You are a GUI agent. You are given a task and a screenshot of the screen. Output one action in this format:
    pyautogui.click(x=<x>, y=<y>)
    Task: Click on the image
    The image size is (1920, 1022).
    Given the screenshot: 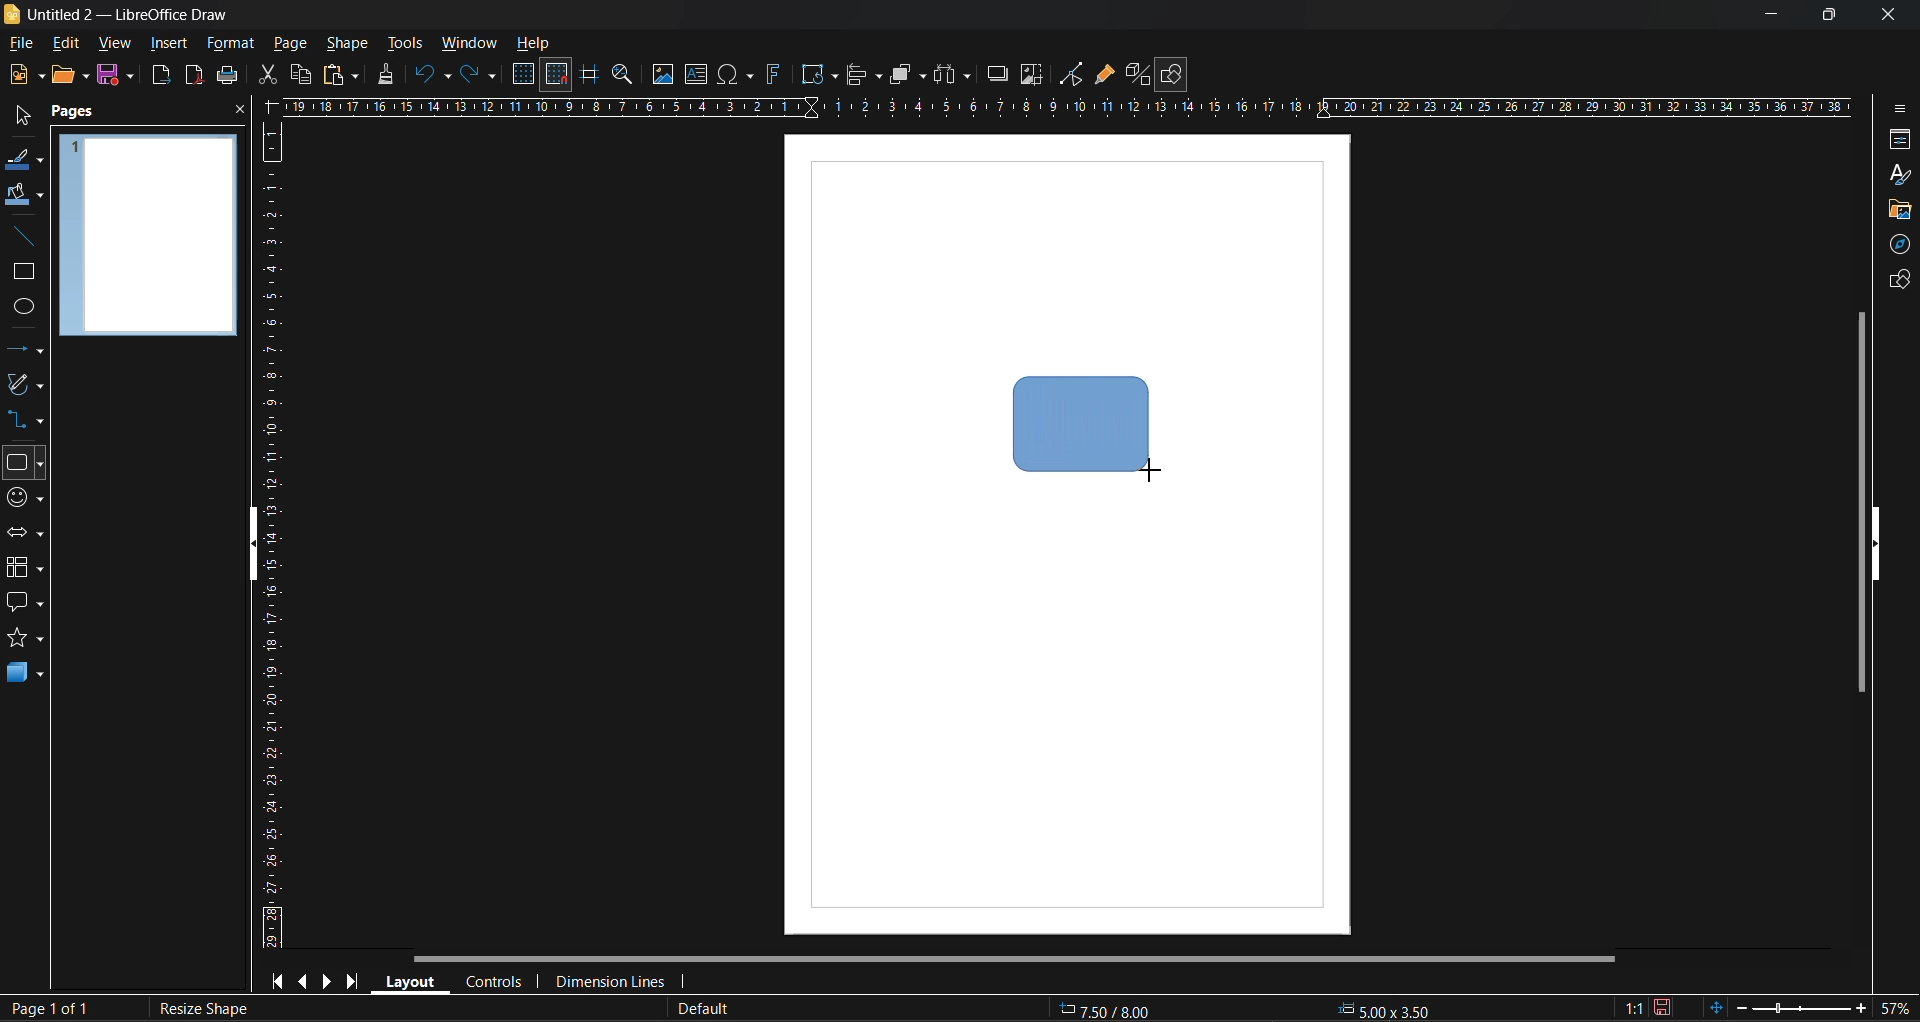 What is the action you would take?
    pyautogui.click(x=662, y=74)
    